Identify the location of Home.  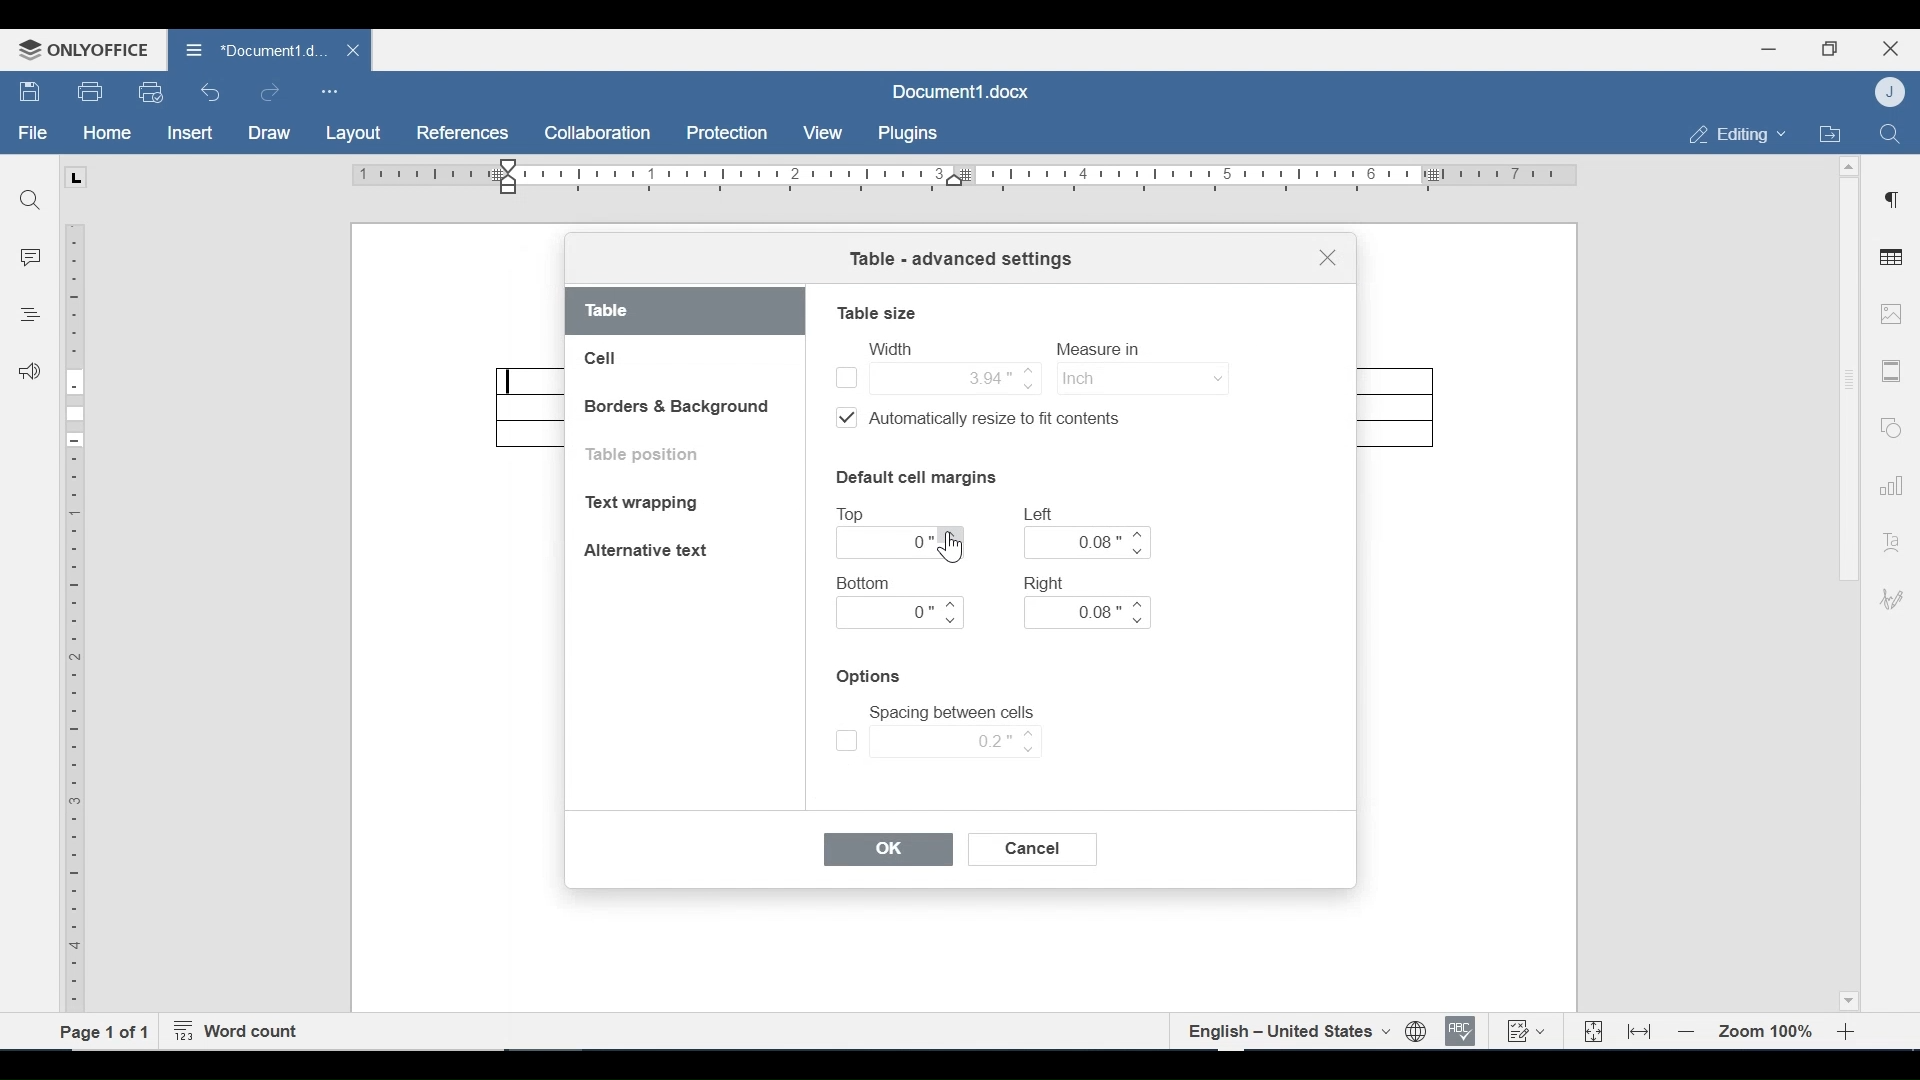
(107, 133).